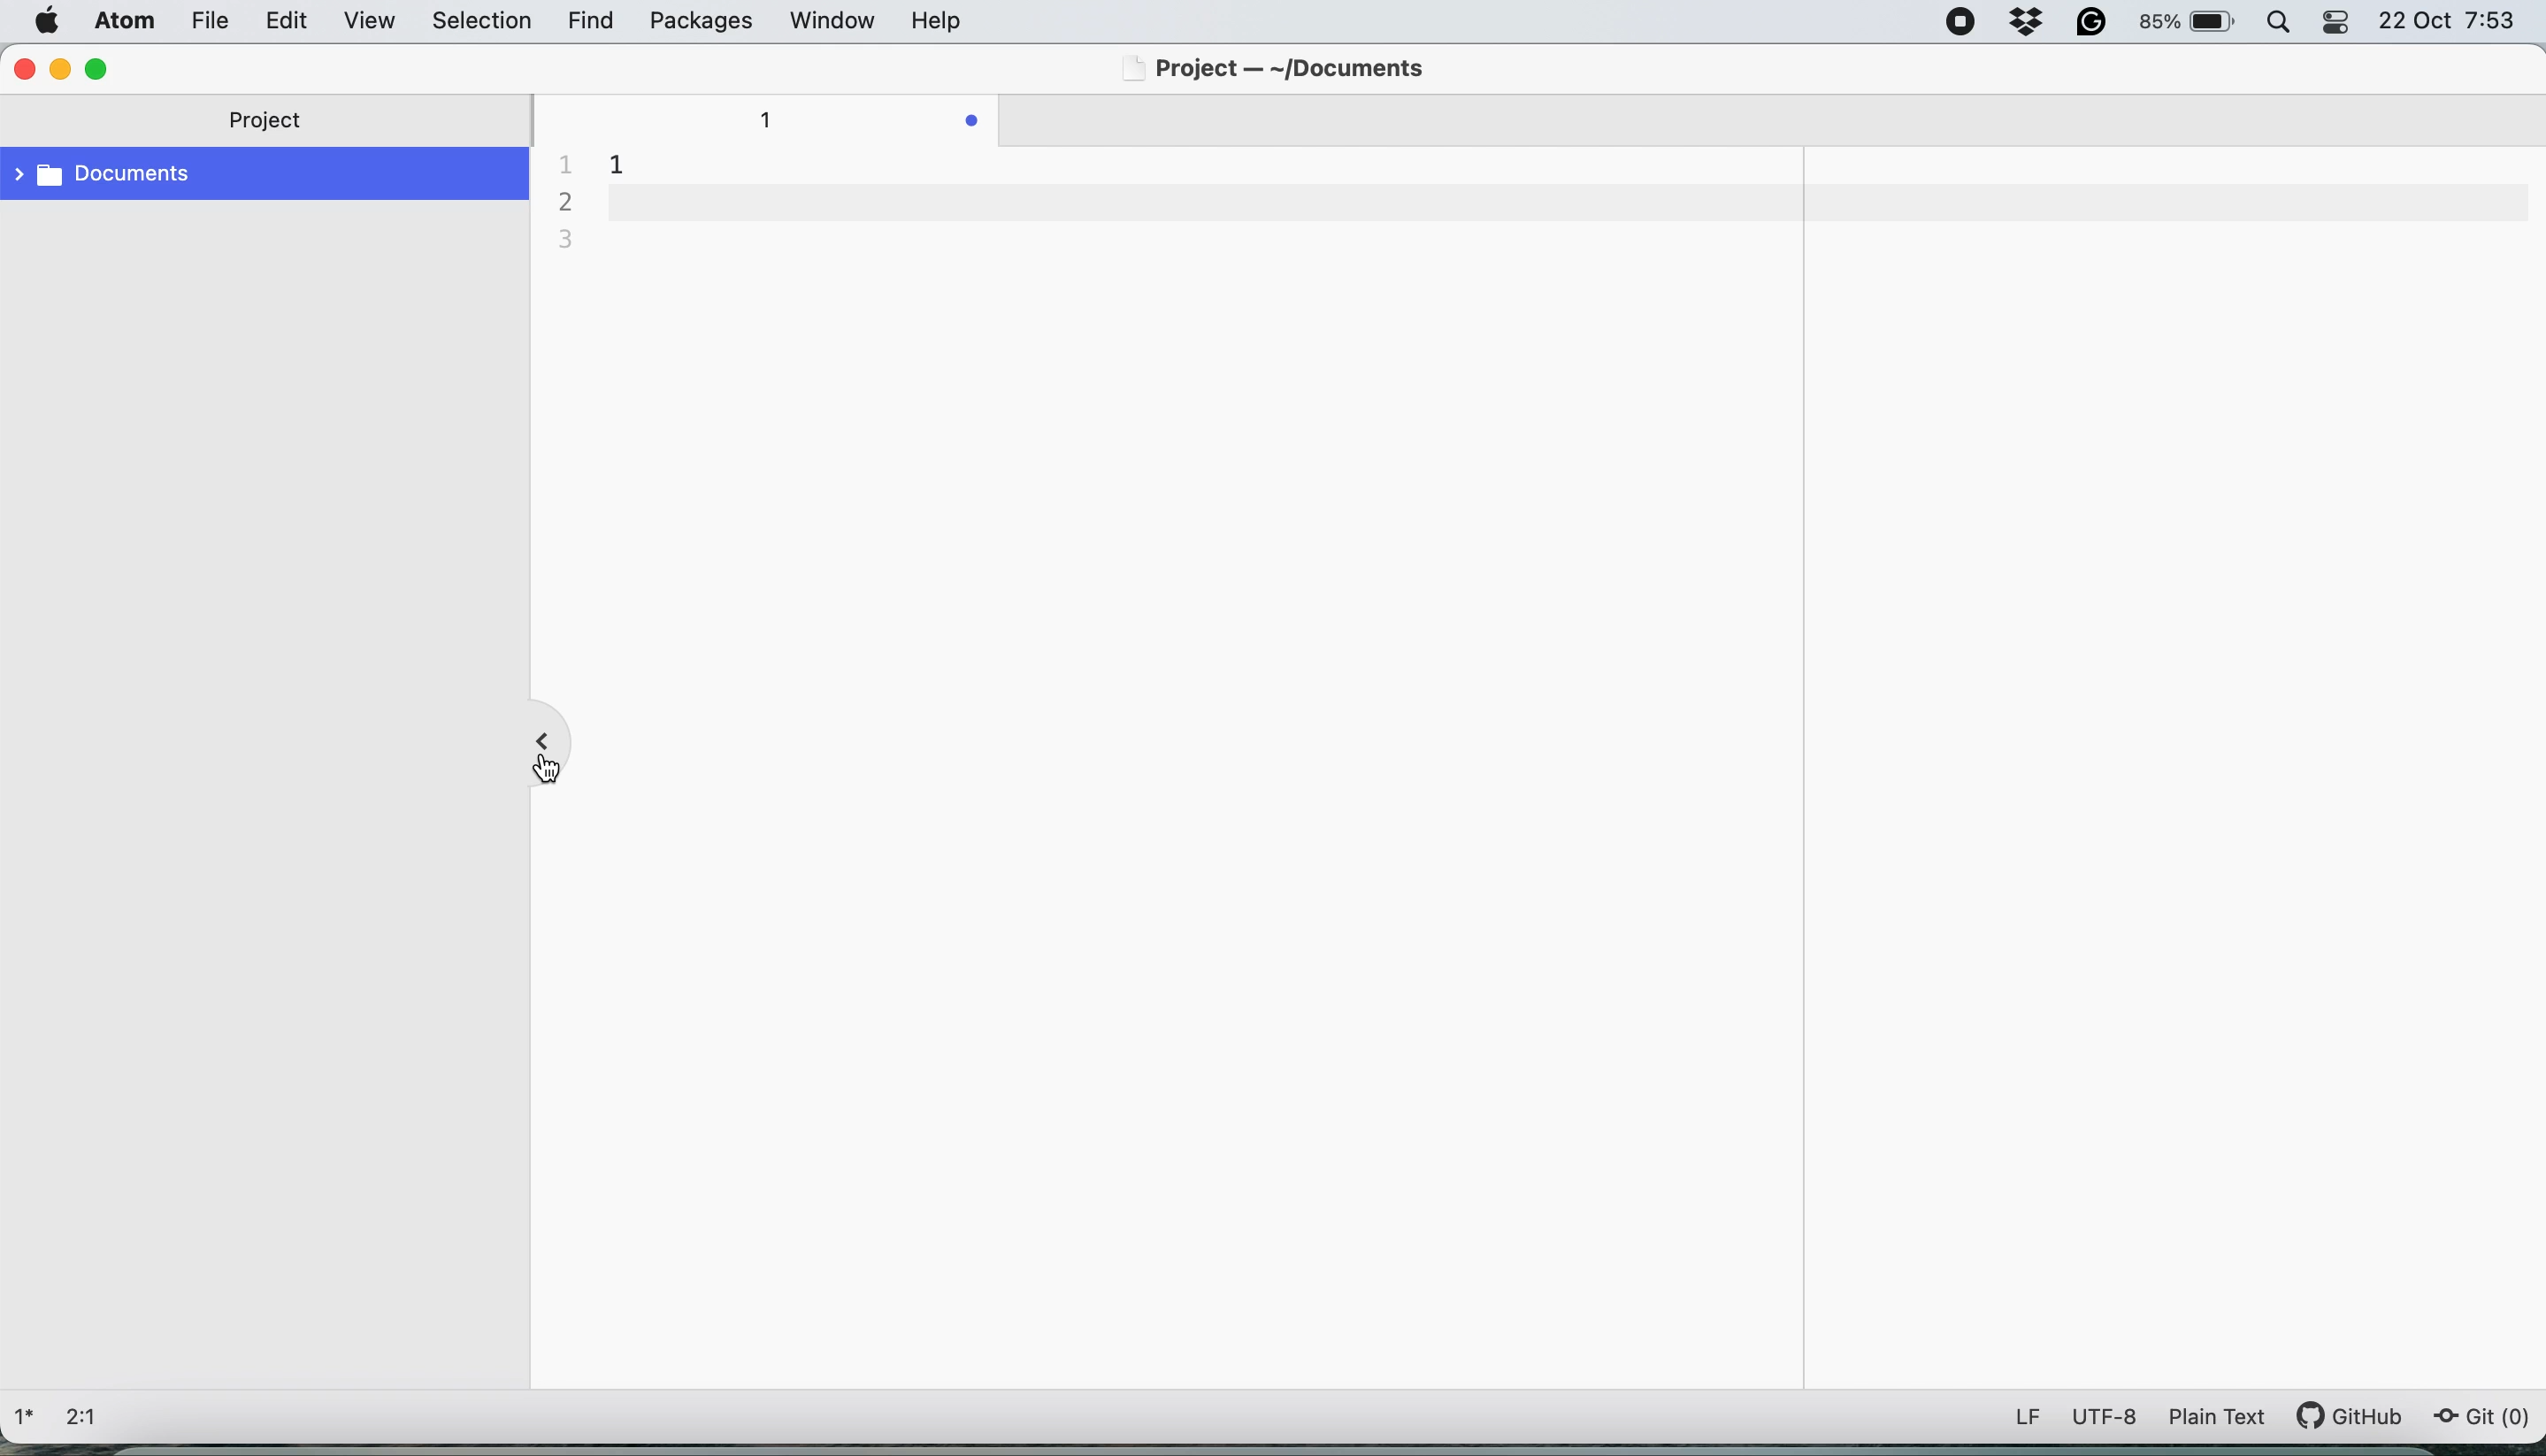  What do you see at coordinates (542, 770) in the screenshot?
I see `cursor` at bounding box center [542, 770].